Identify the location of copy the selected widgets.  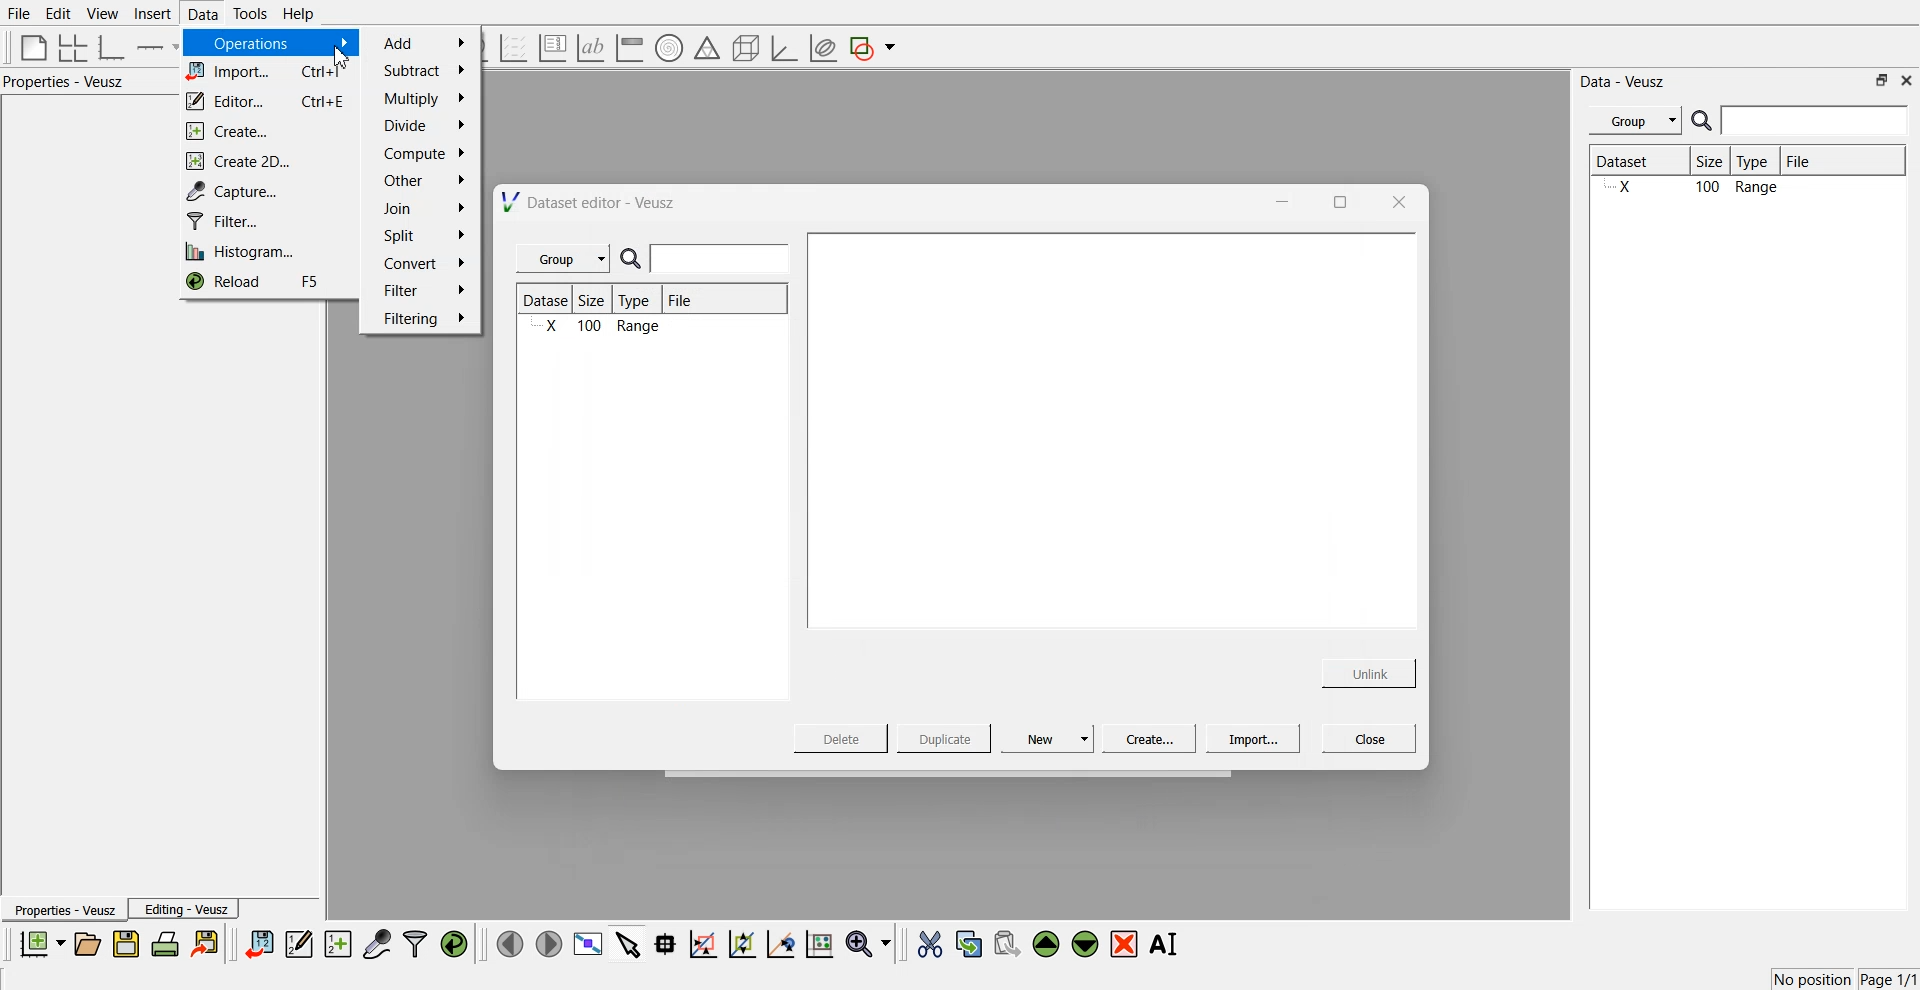
(969, 943).